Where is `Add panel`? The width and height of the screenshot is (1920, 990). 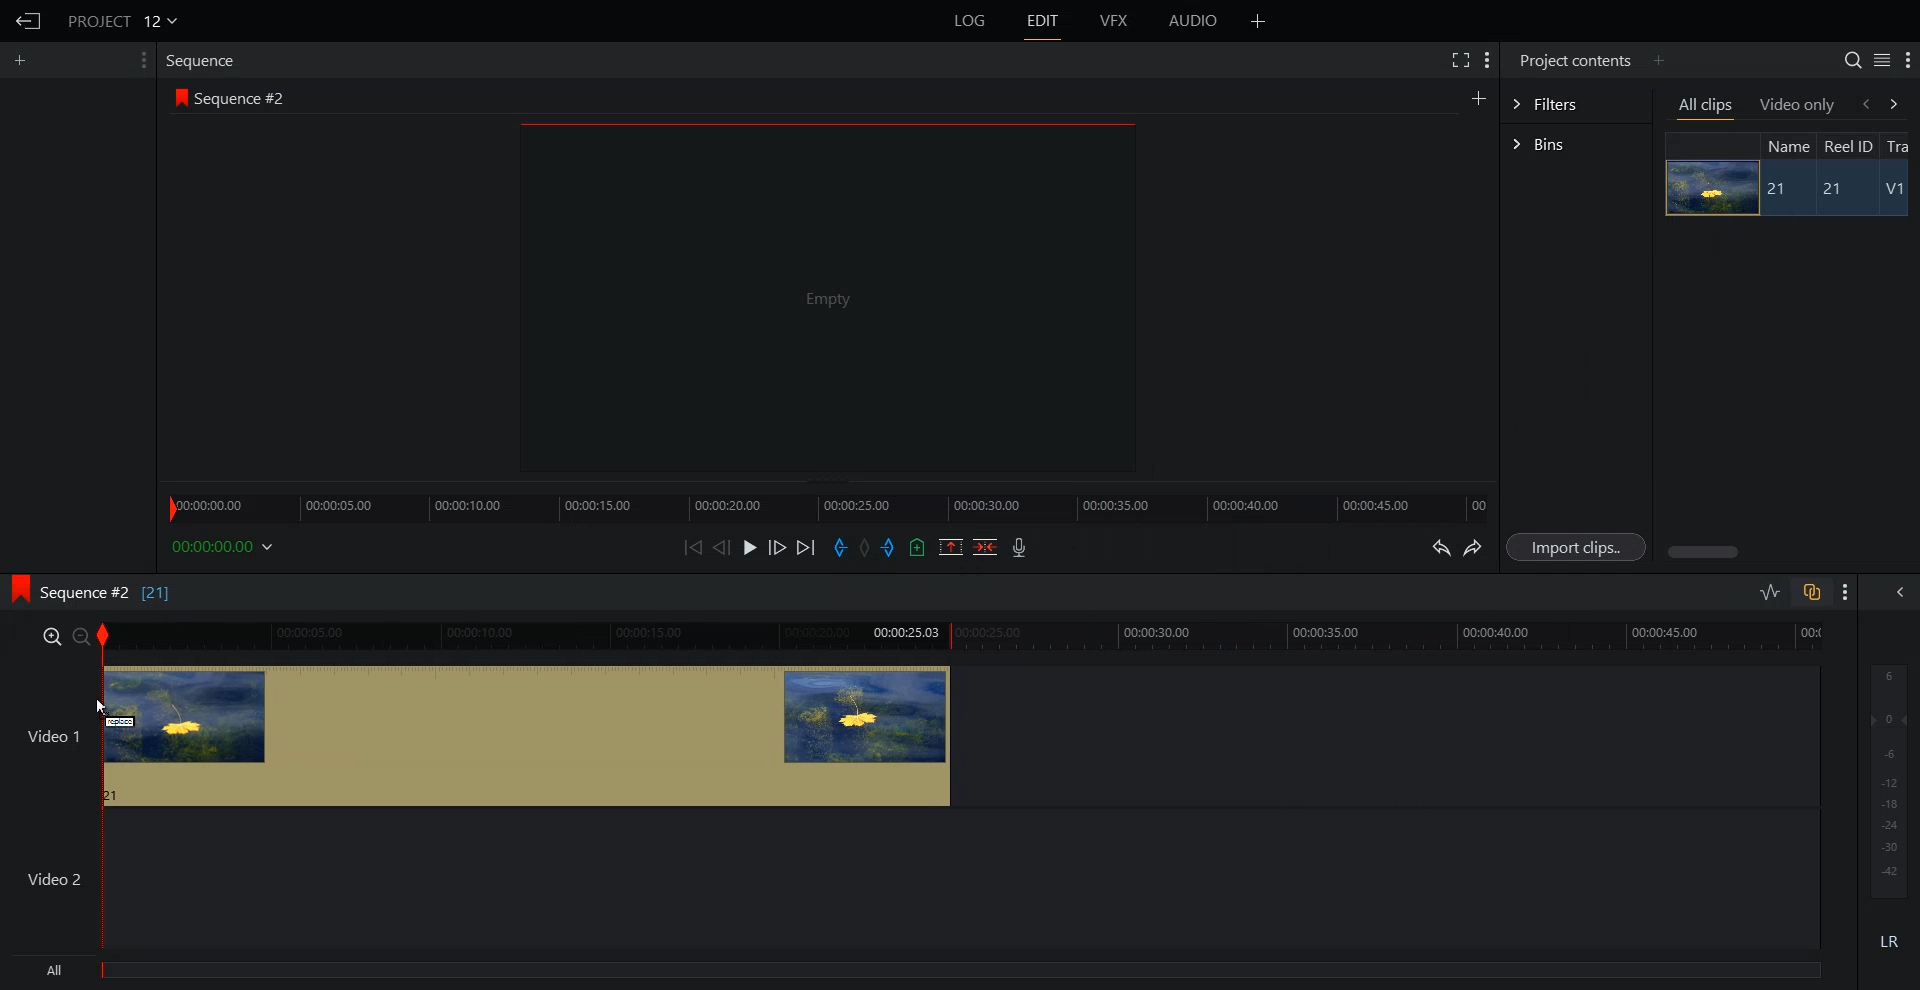
Add panel is located at coordinates (25, 60).